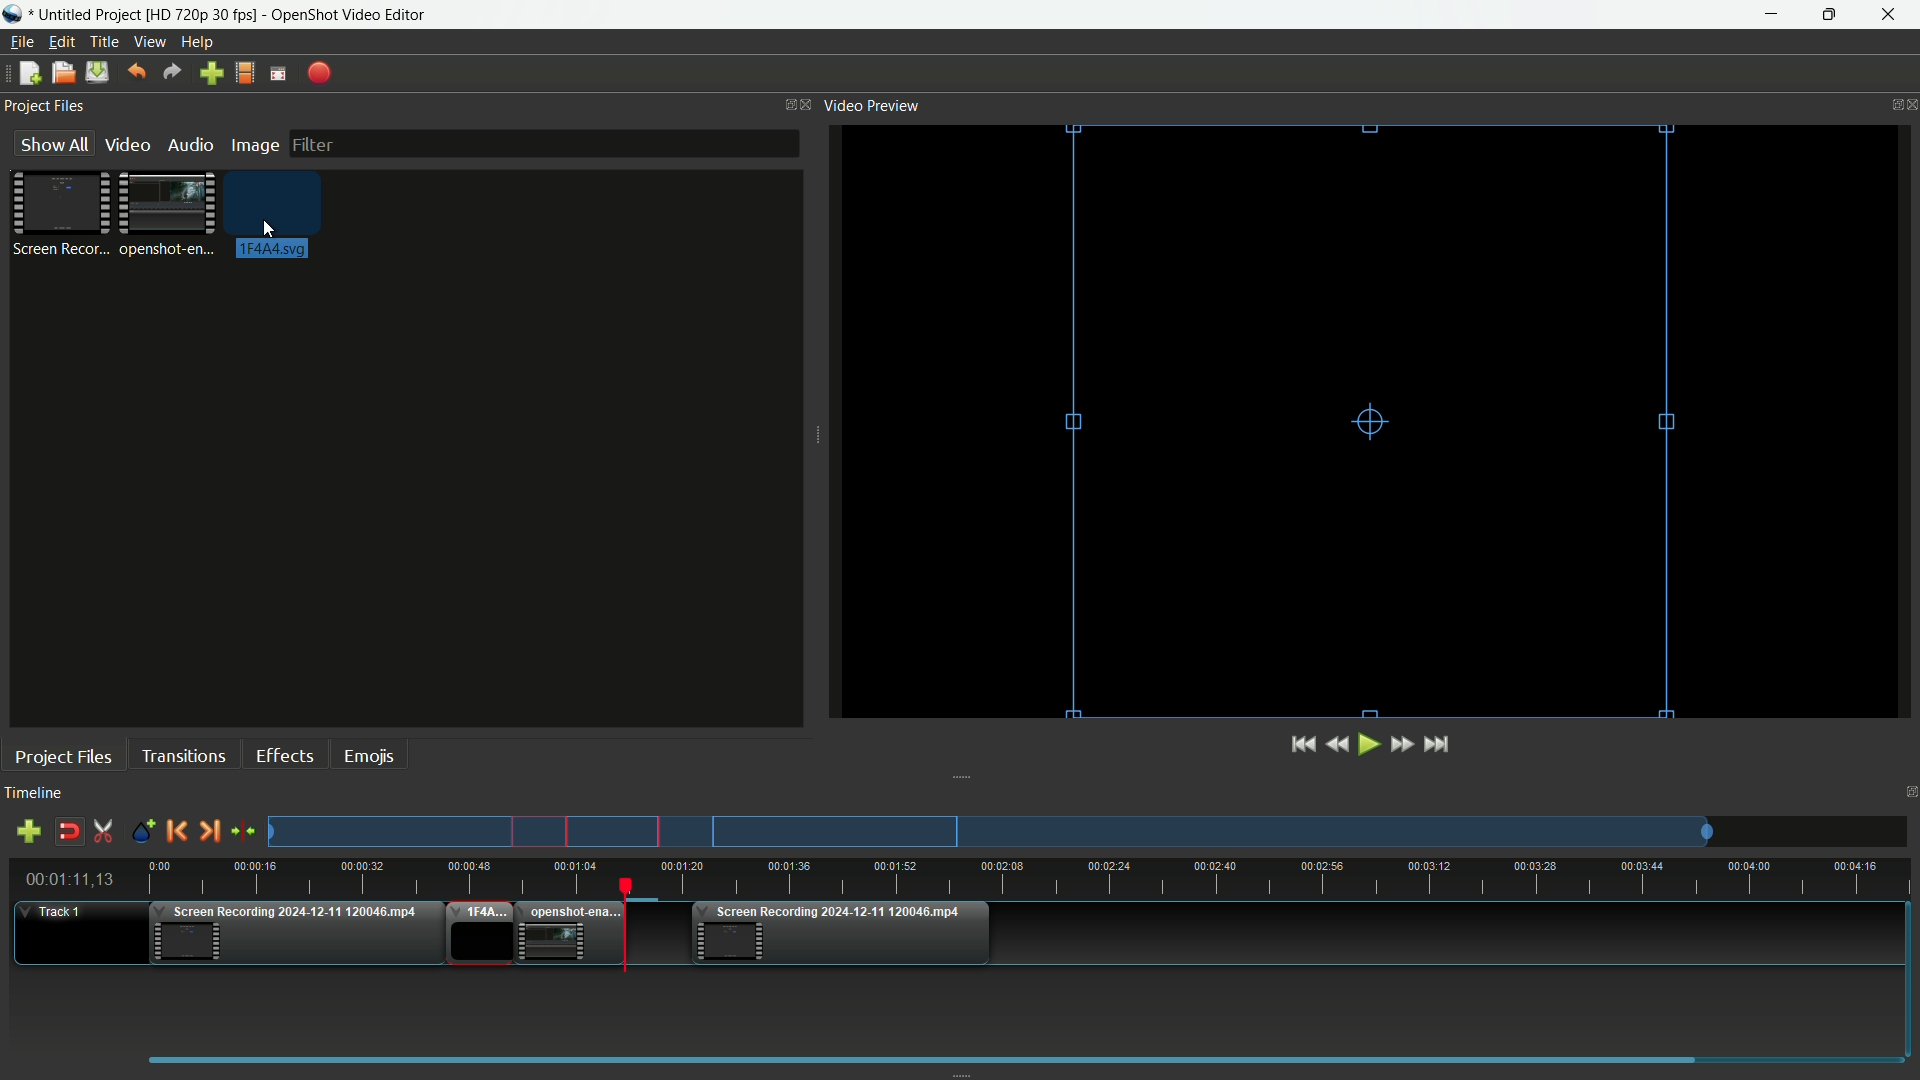 The height and width of the screenshot is (1080, 1920). I want to click on View menu, so click(148, 43).